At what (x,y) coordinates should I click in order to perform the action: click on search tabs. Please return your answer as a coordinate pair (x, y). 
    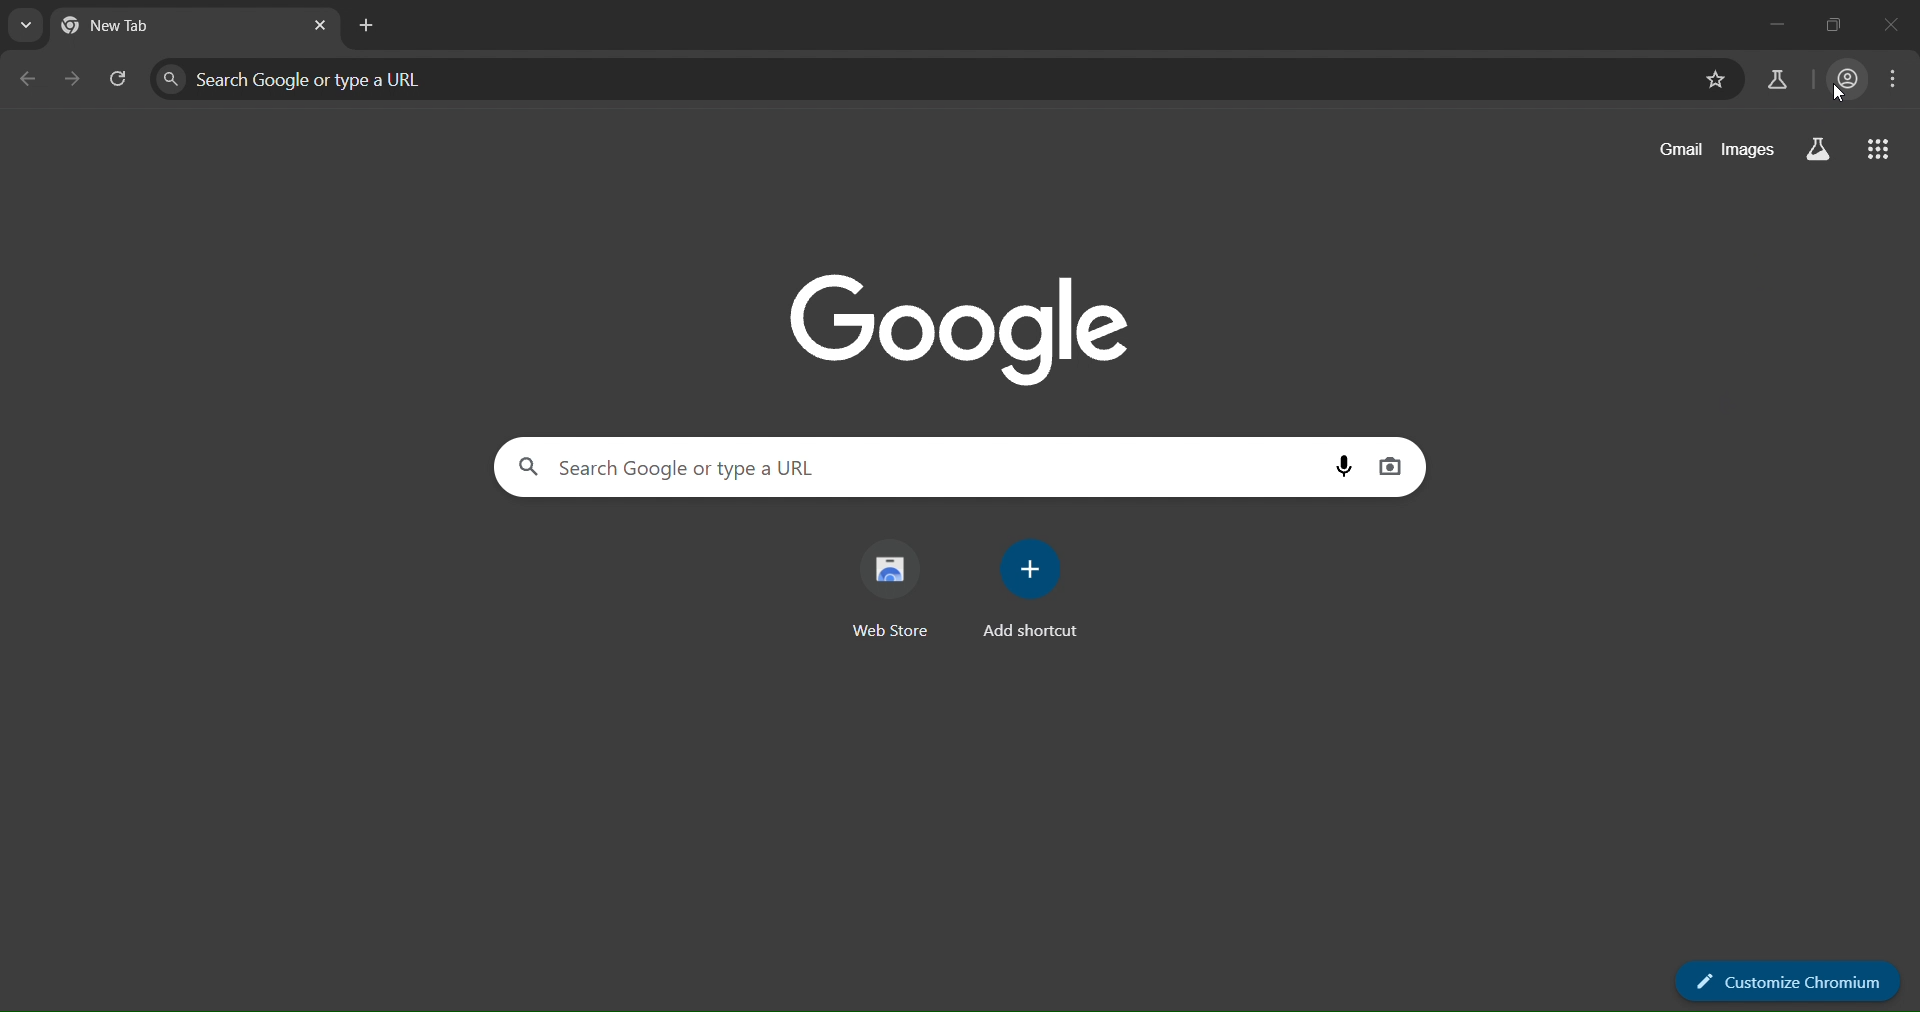
    Looking at the image, I should click on (26, 25).